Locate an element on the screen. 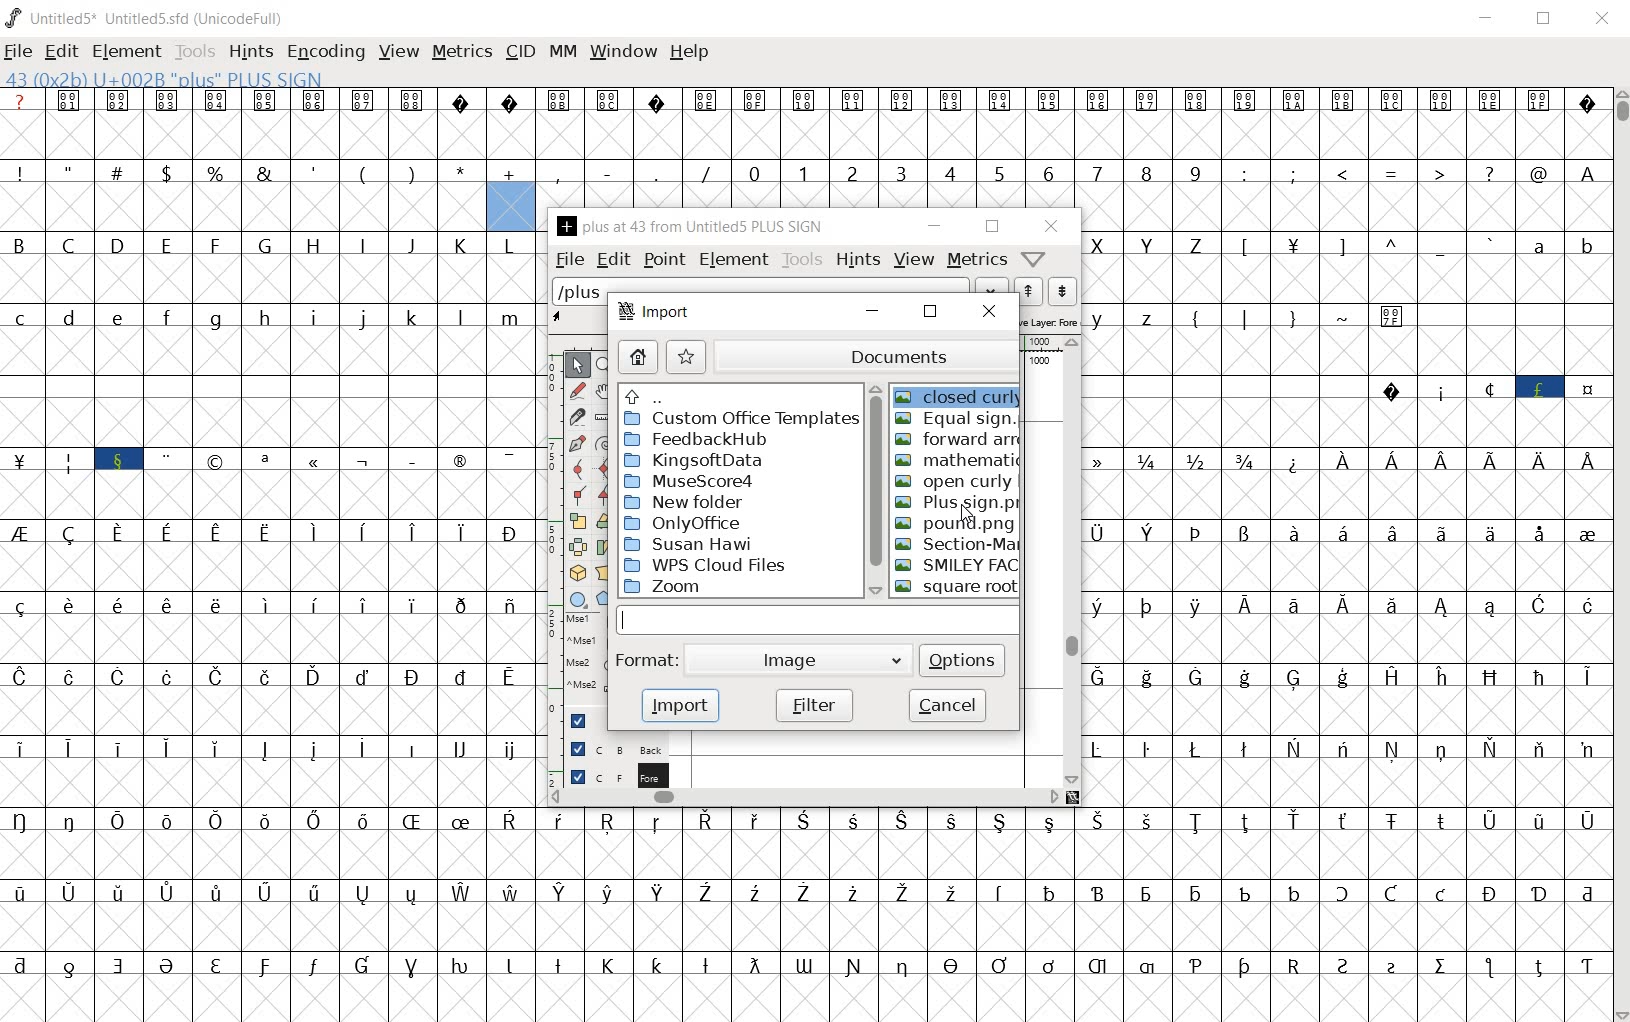   is located at coordinates (1196, 844).